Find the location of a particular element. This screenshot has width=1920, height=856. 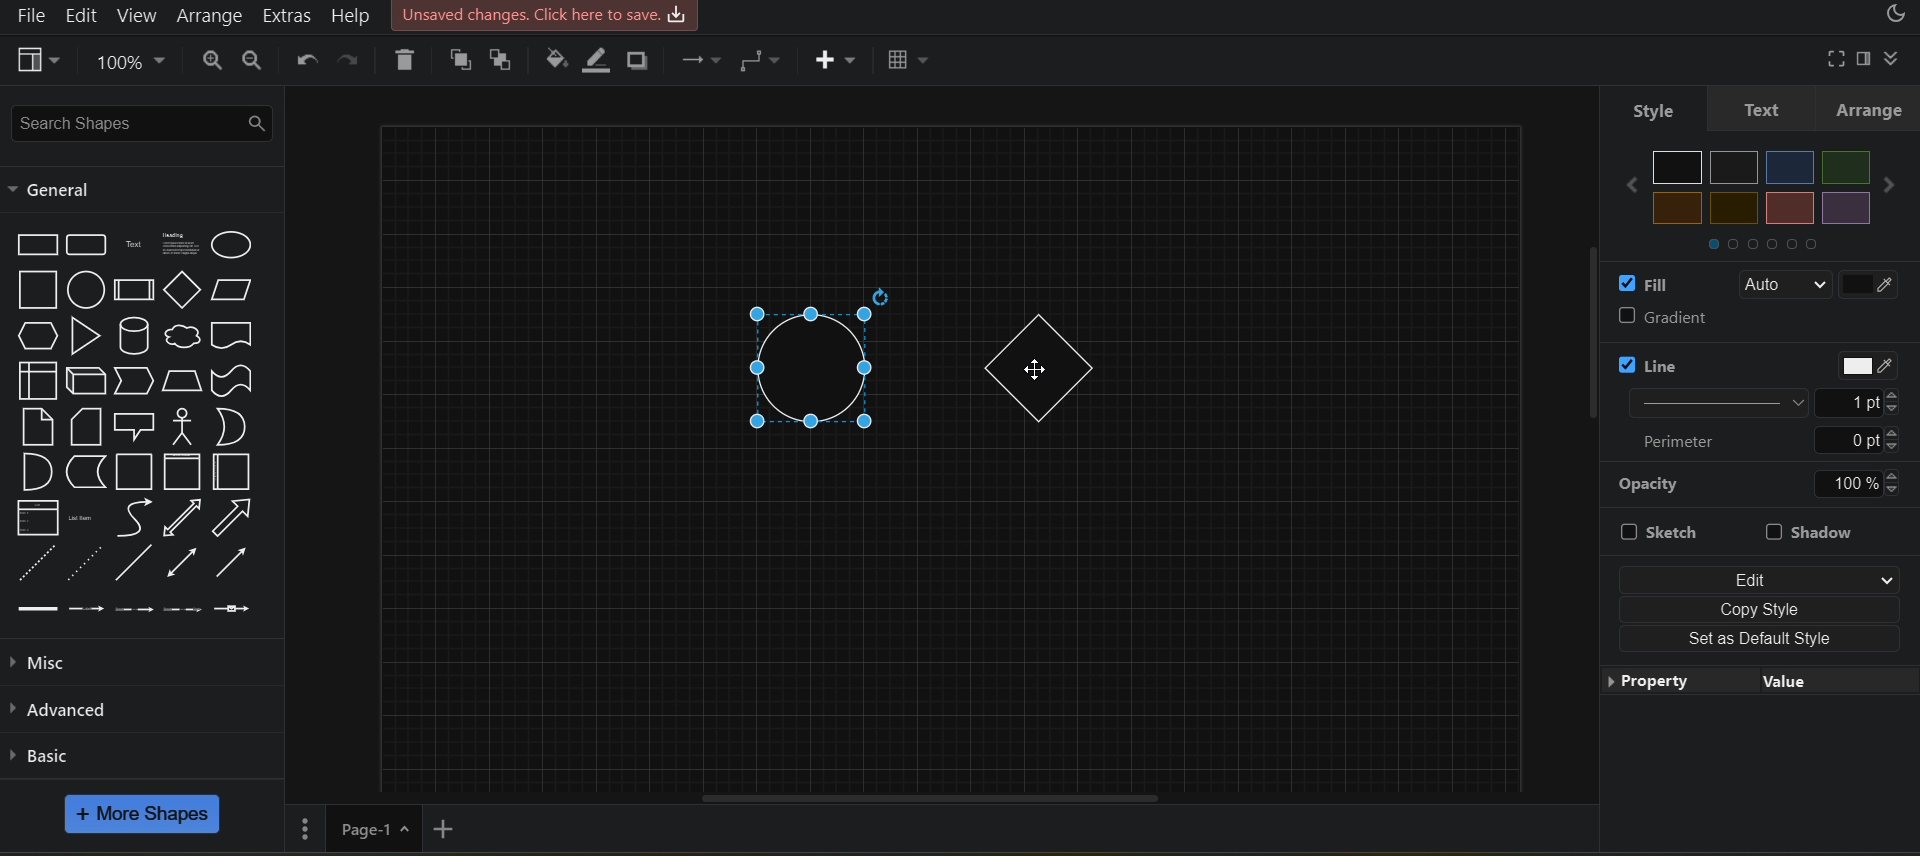

Triangle is located at coordinates (83, 335).